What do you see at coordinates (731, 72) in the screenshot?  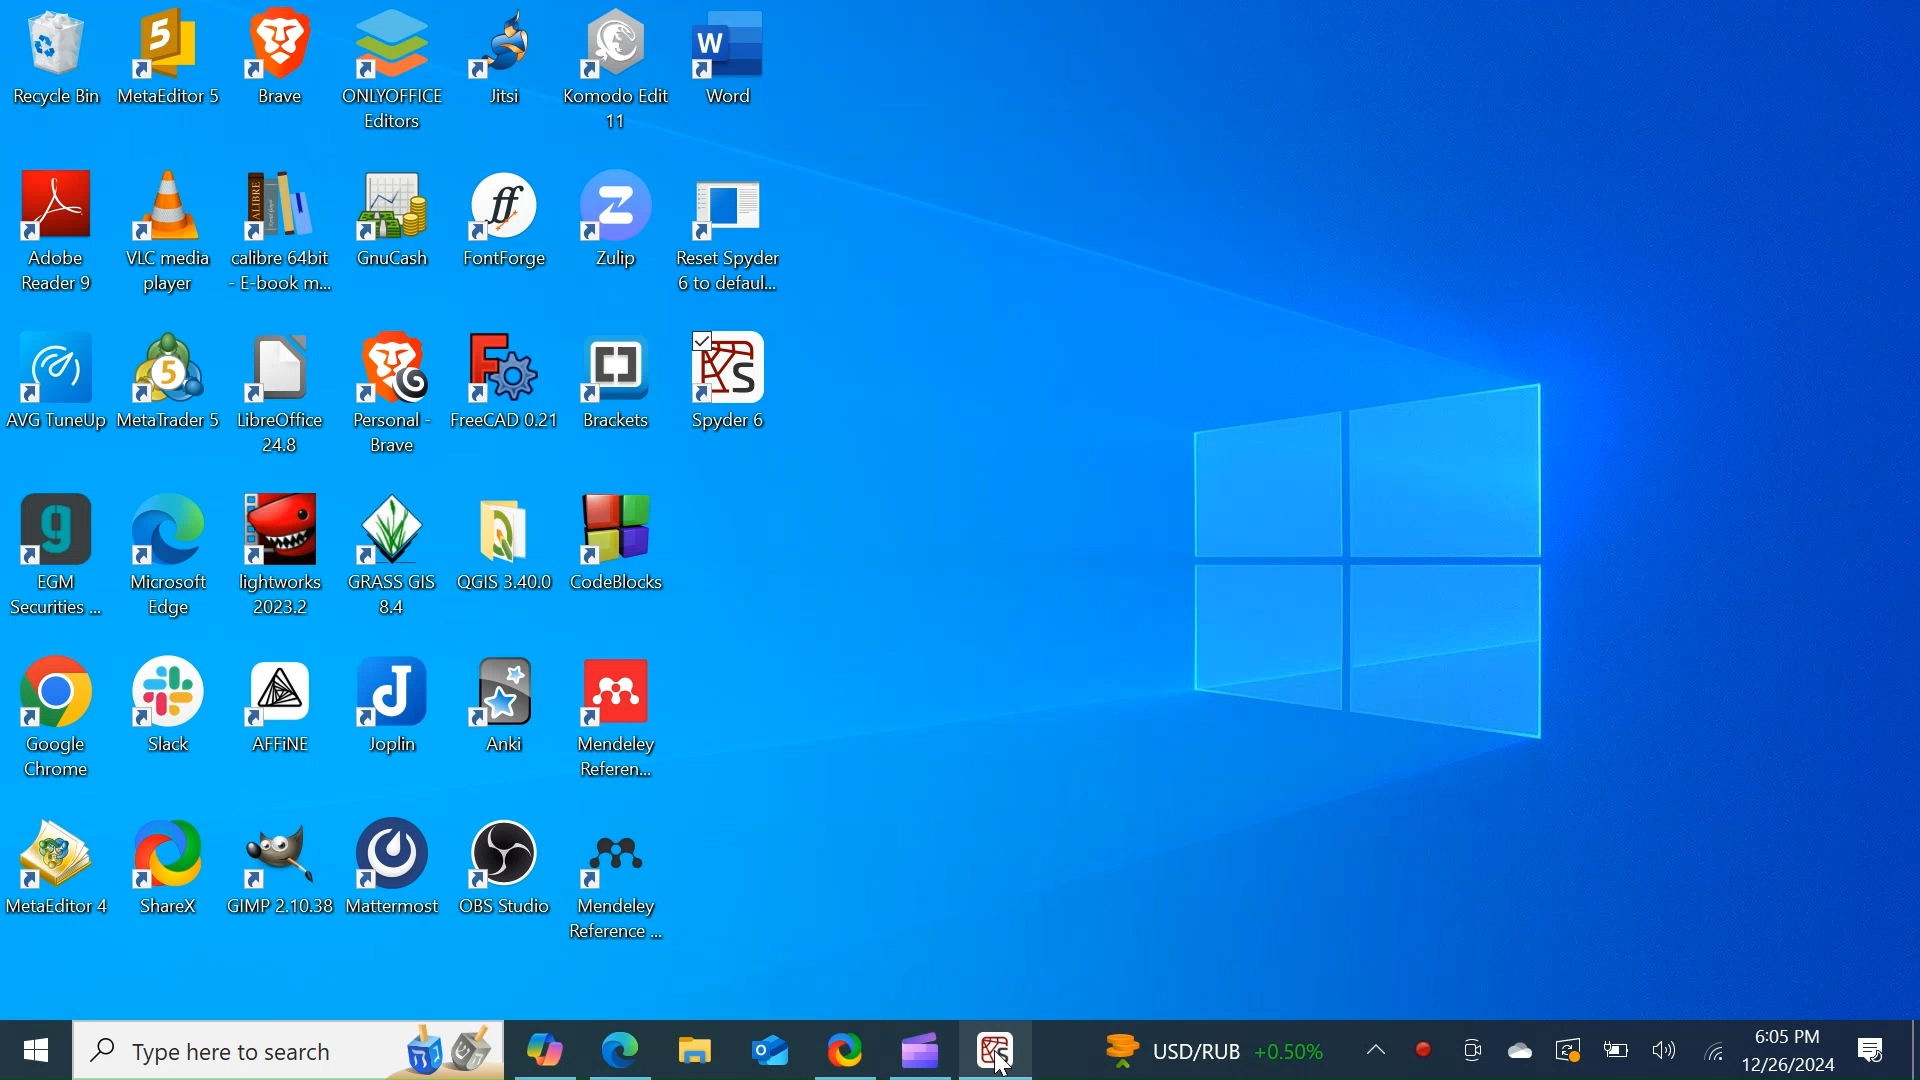 I see `Word Desktop Icon` at bounding box center [731, 72].